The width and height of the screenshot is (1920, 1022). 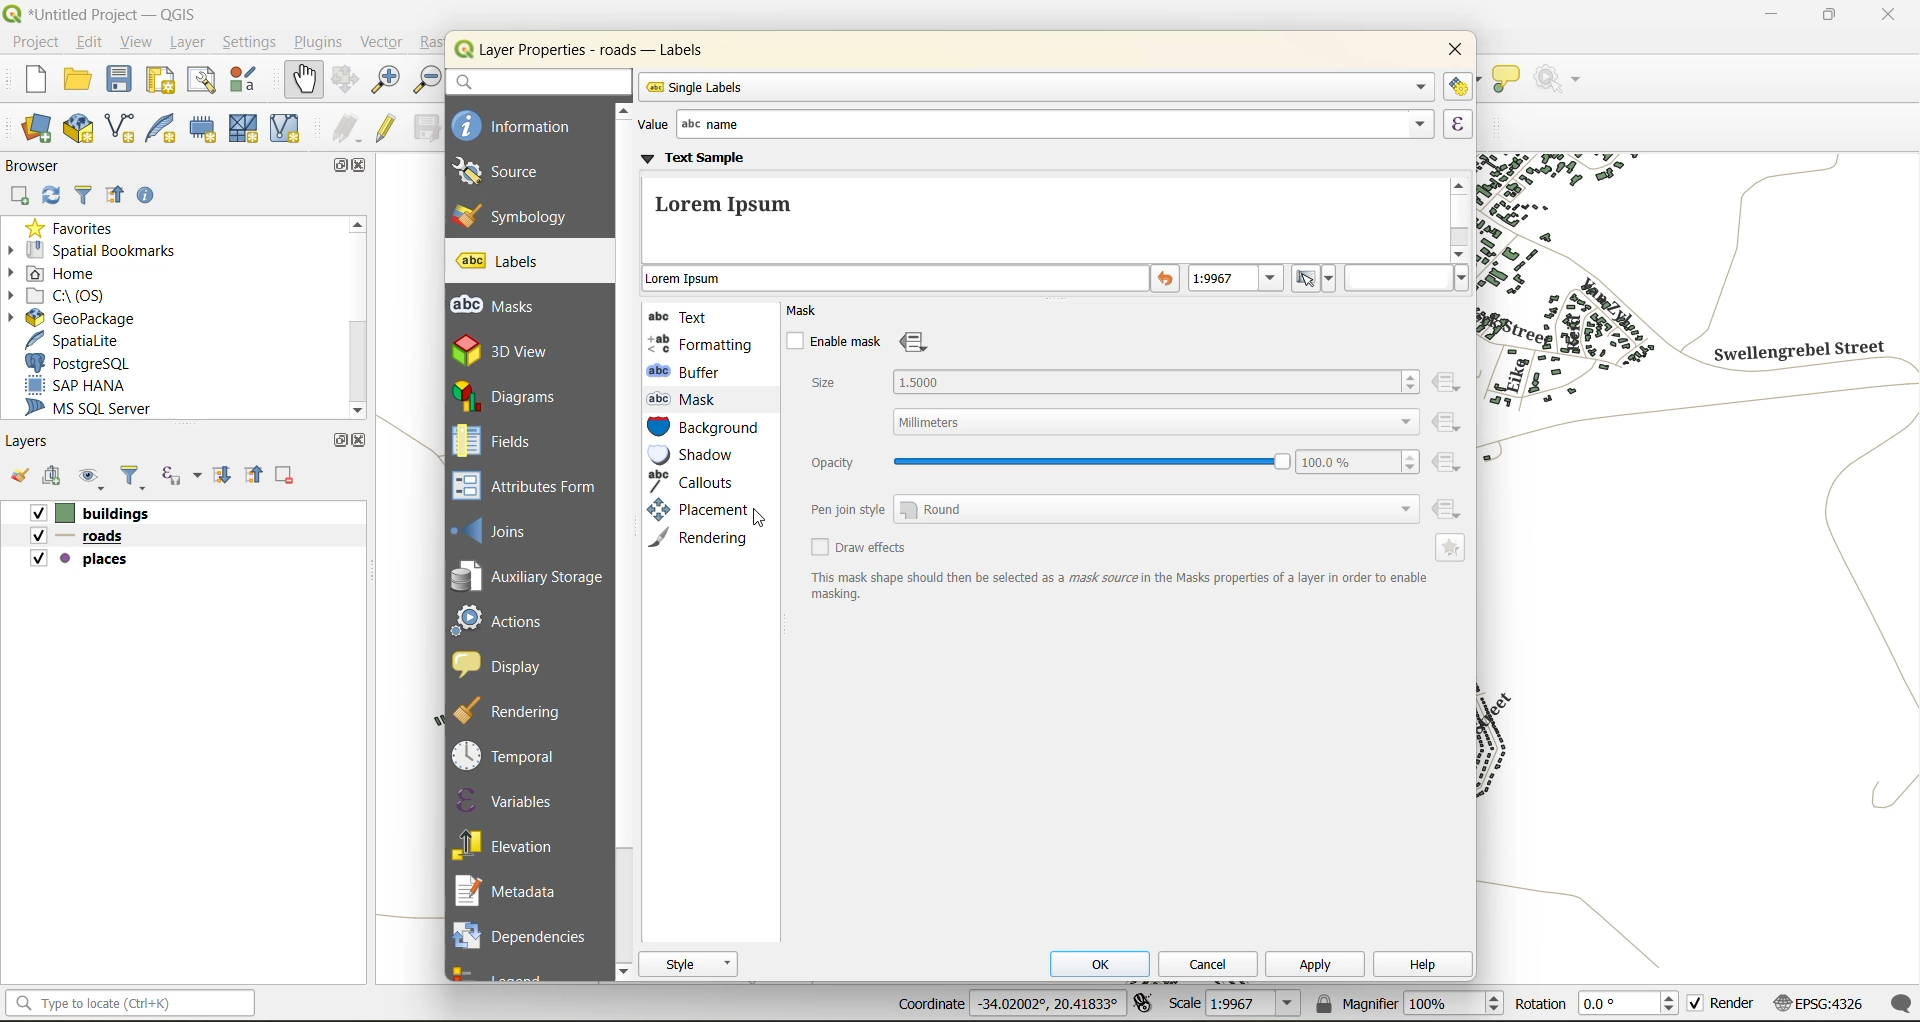 What do you see at coordinates (1459, 86) in the screenshot?
I see `automated placement settings` at bounding box center [1459, 86].